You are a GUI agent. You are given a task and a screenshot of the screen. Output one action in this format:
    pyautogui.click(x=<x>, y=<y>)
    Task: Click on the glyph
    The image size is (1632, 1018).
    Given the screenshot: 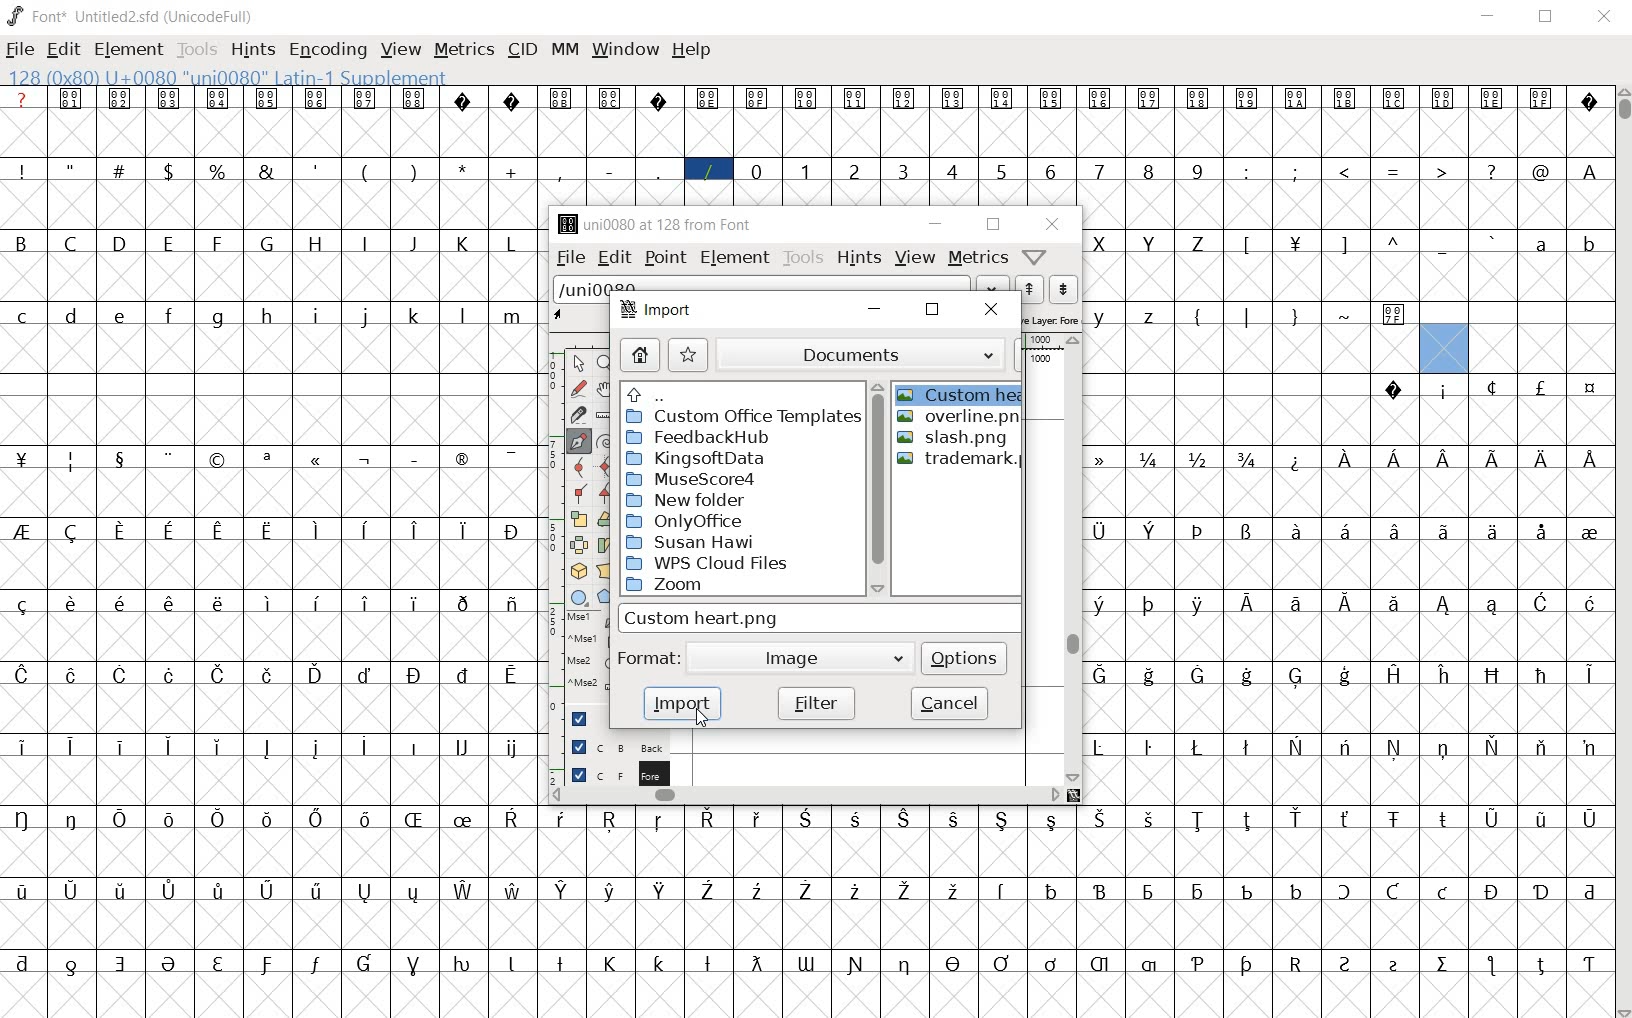 What is the action you would take?
    pyautogui.click(x=71, y=462)
    